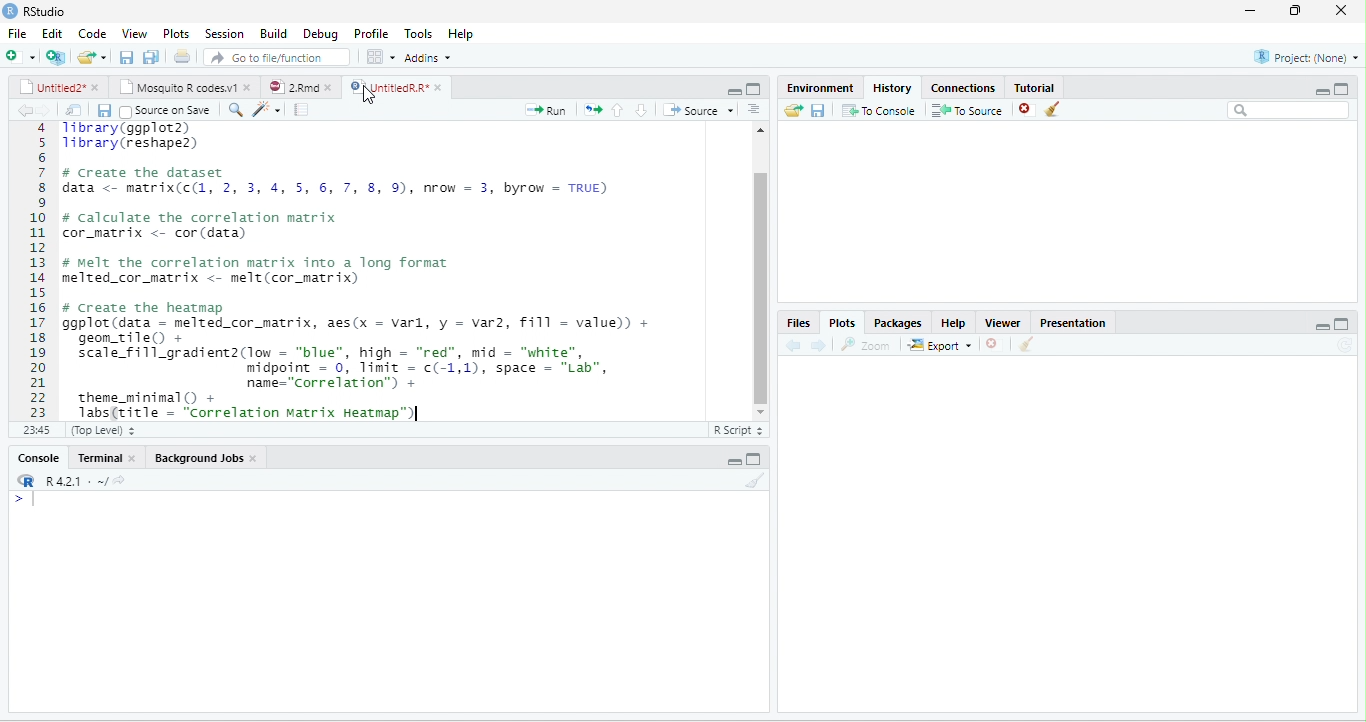 The width and height of the screenshot is (1366, 722). What do you see at coordinates (69, 108) in the screenshot?
I see `files` at bounding box center [69, 108].